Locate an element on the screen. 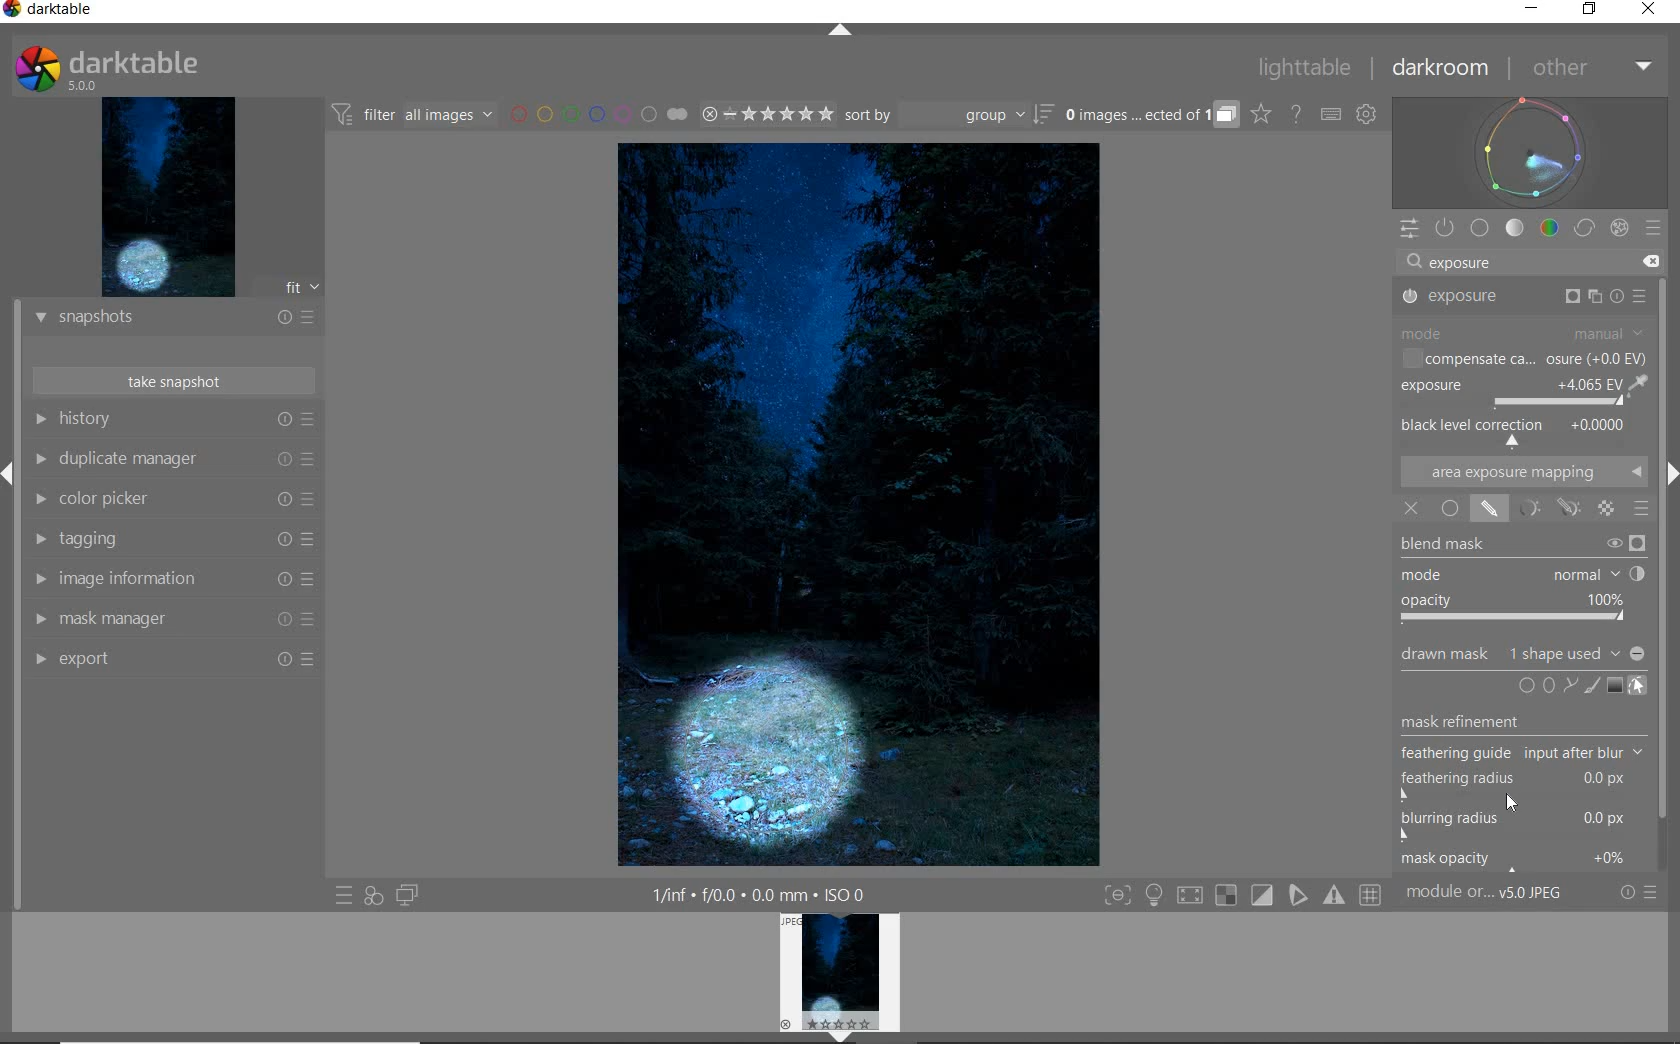  COLOR is located at coordinates (1552, 228).